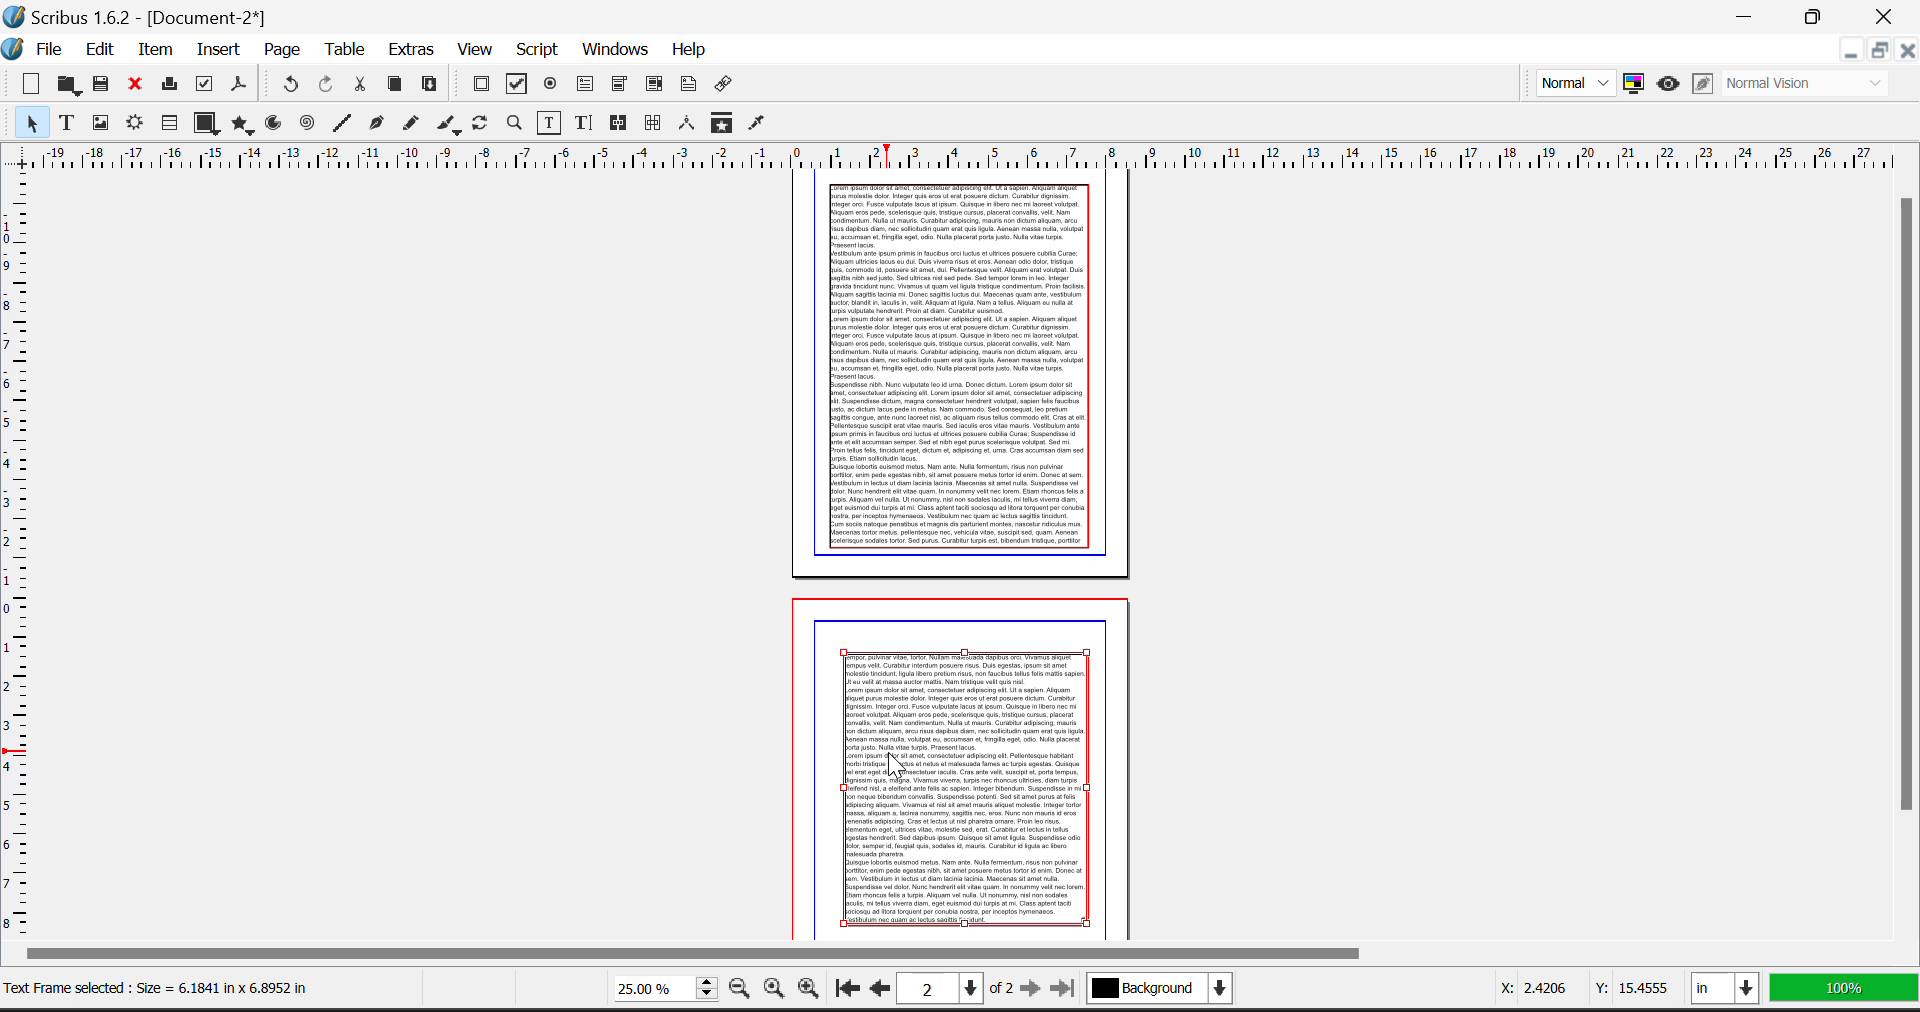 This screenshot has height=1012, width=1920. Describe the element at coordinates (329, 87) in the screenshot. I see `Redo` at that location.